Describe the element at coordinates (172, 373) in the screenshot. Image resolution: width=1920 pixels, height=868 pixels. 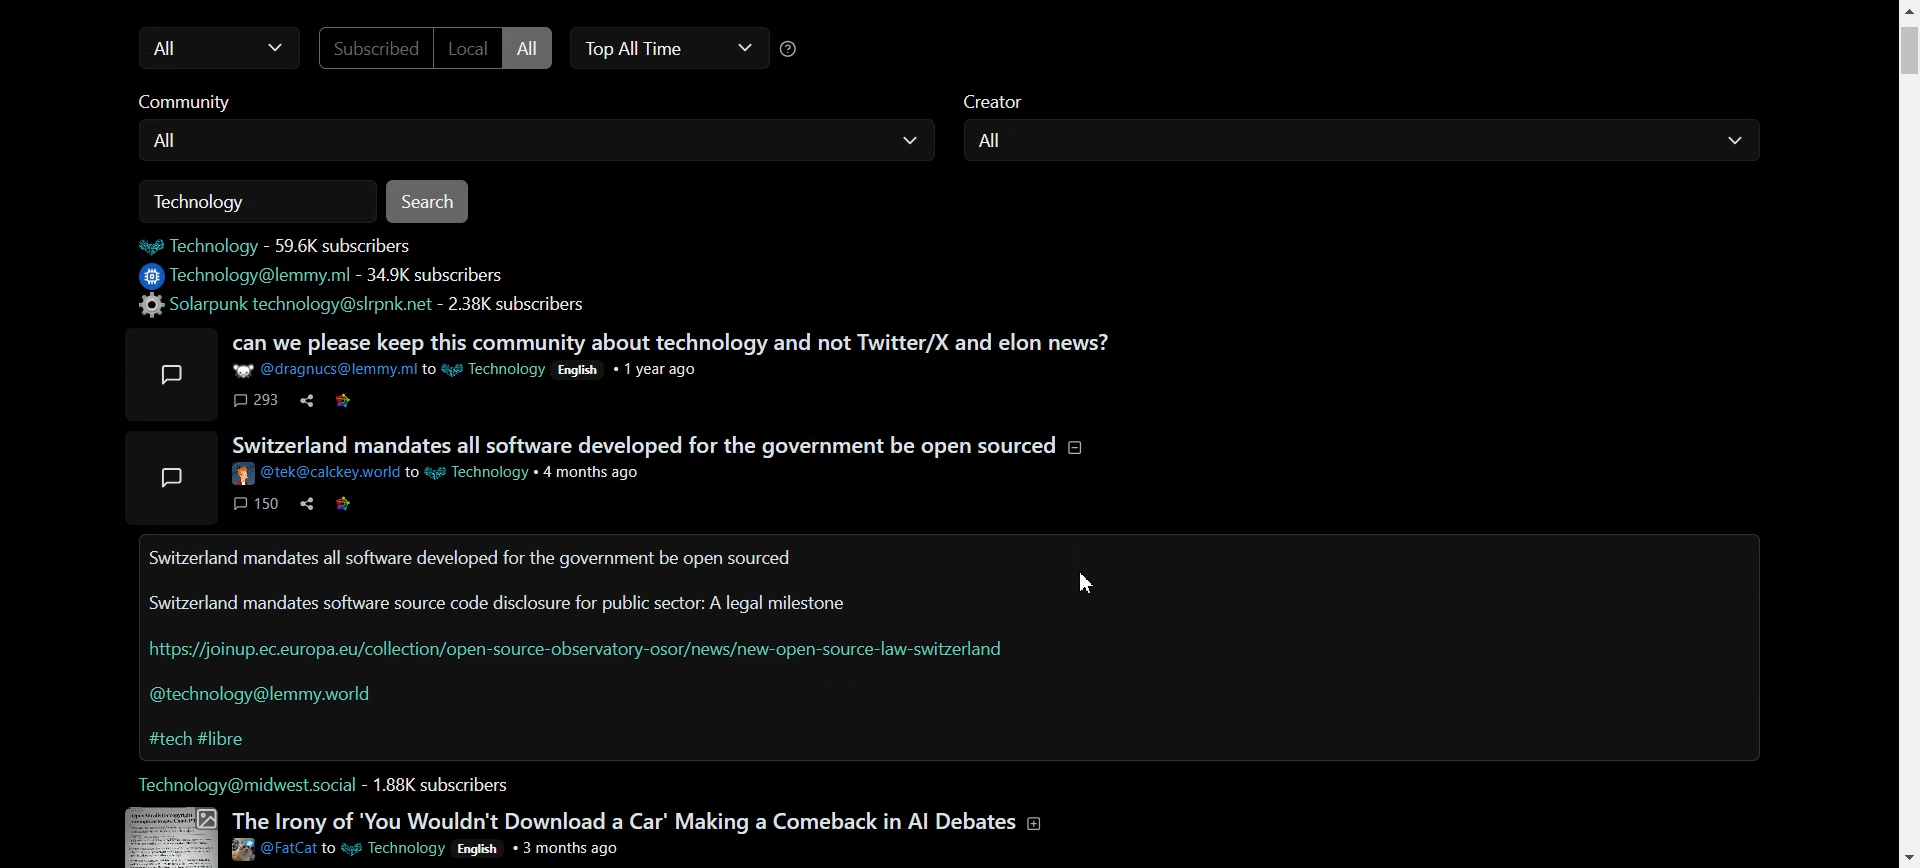
I see `Expand here` at that location.